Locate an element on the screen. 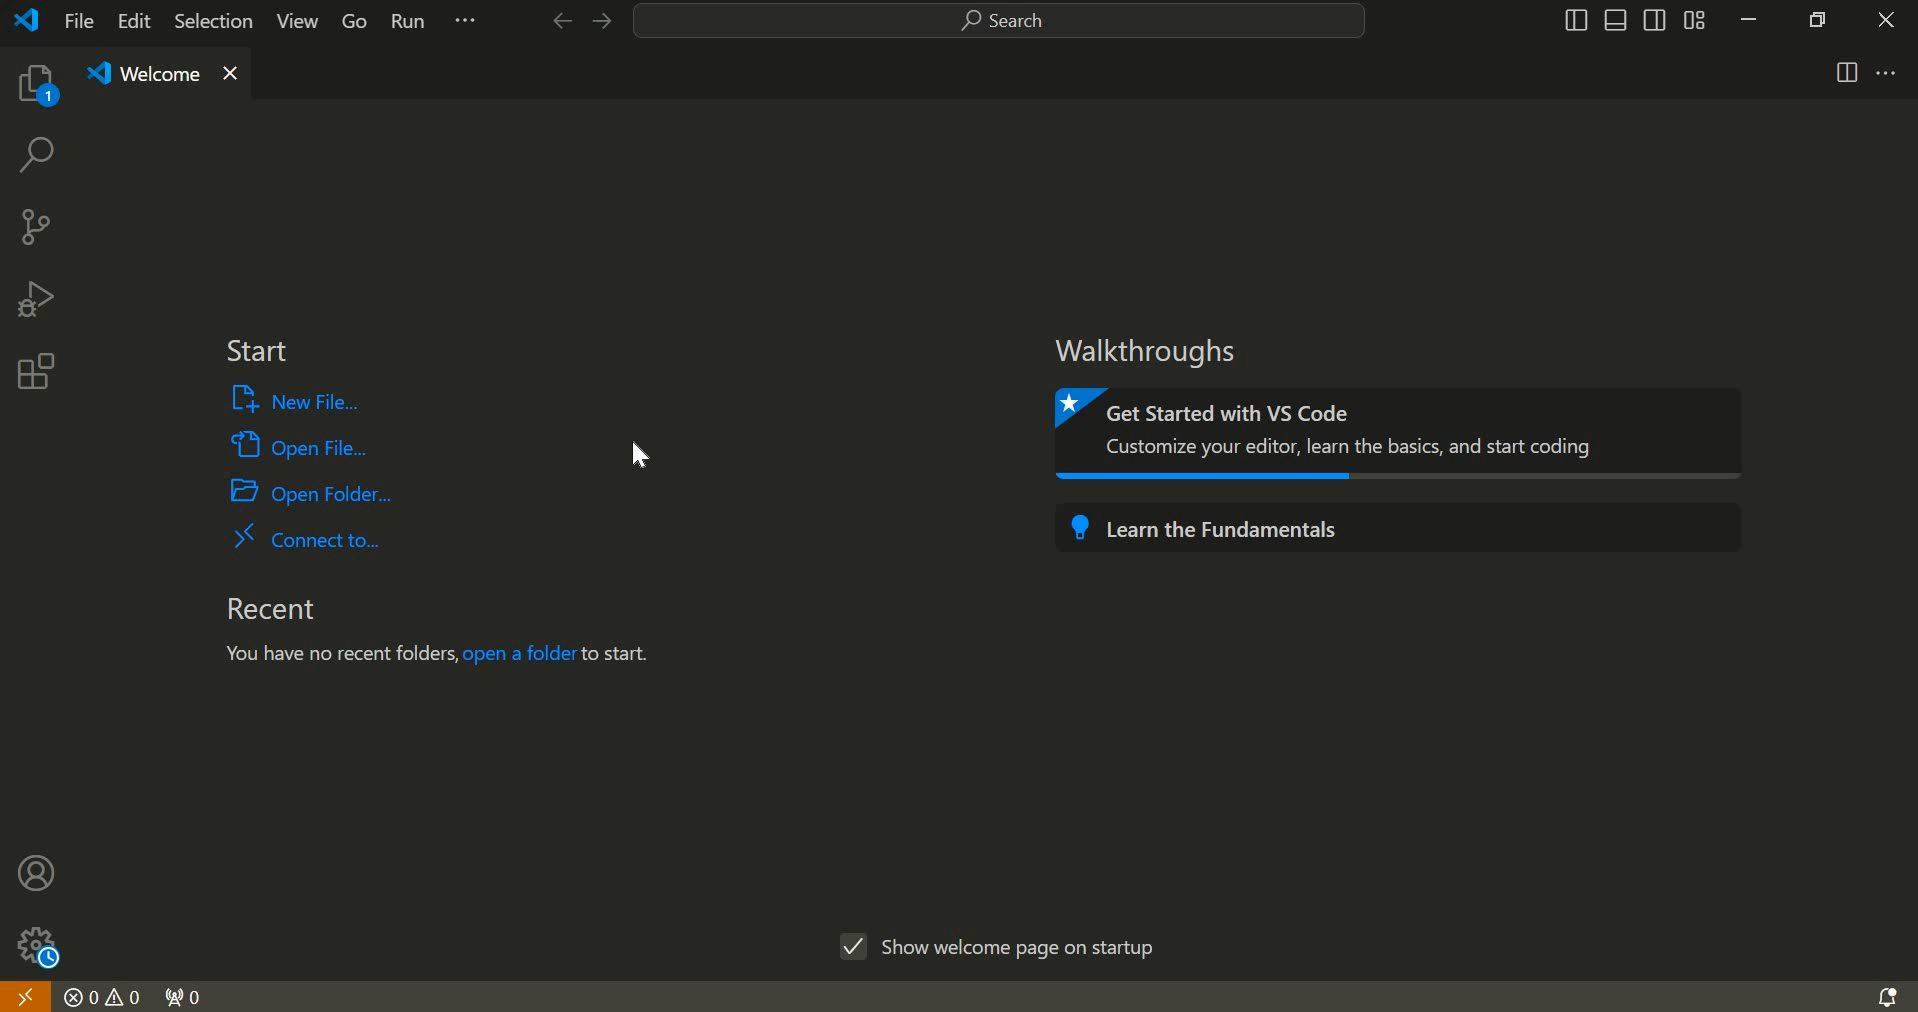 This screenshot has height=1012, width=1918. recent is located at coordinates (269, 609).